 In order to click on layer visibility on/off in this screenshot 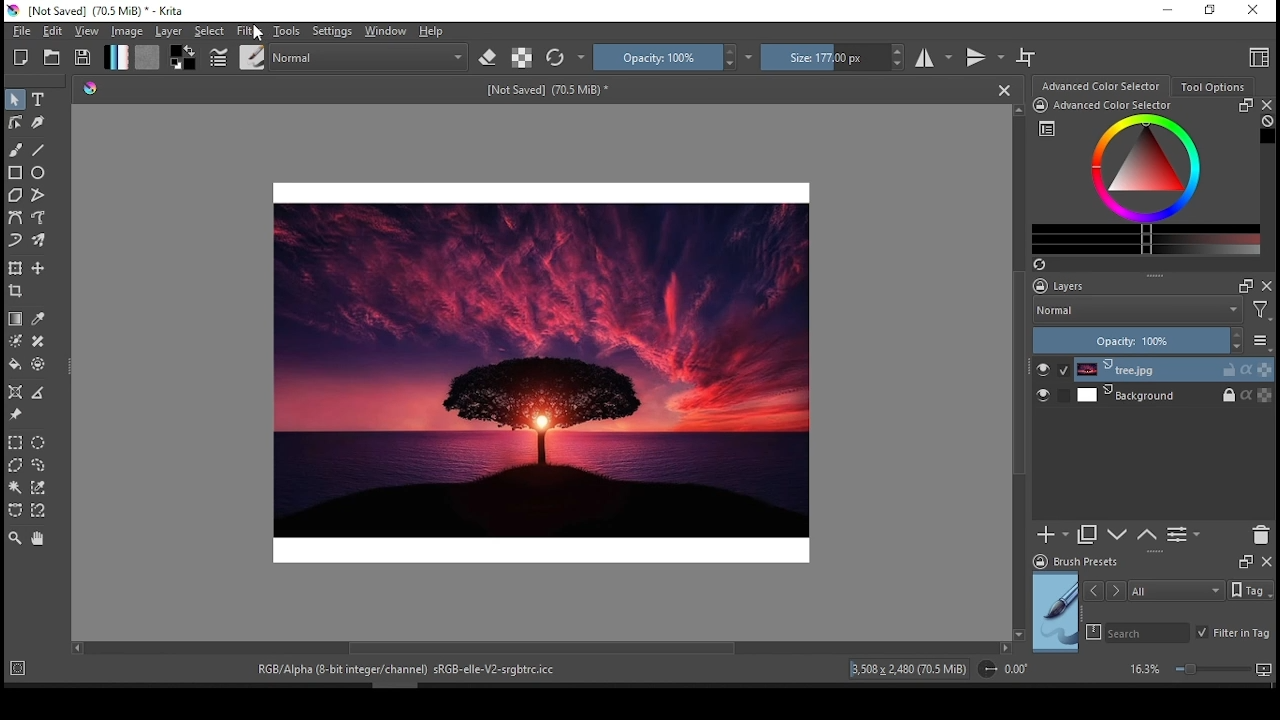, I will do `click(1048, 396)`.